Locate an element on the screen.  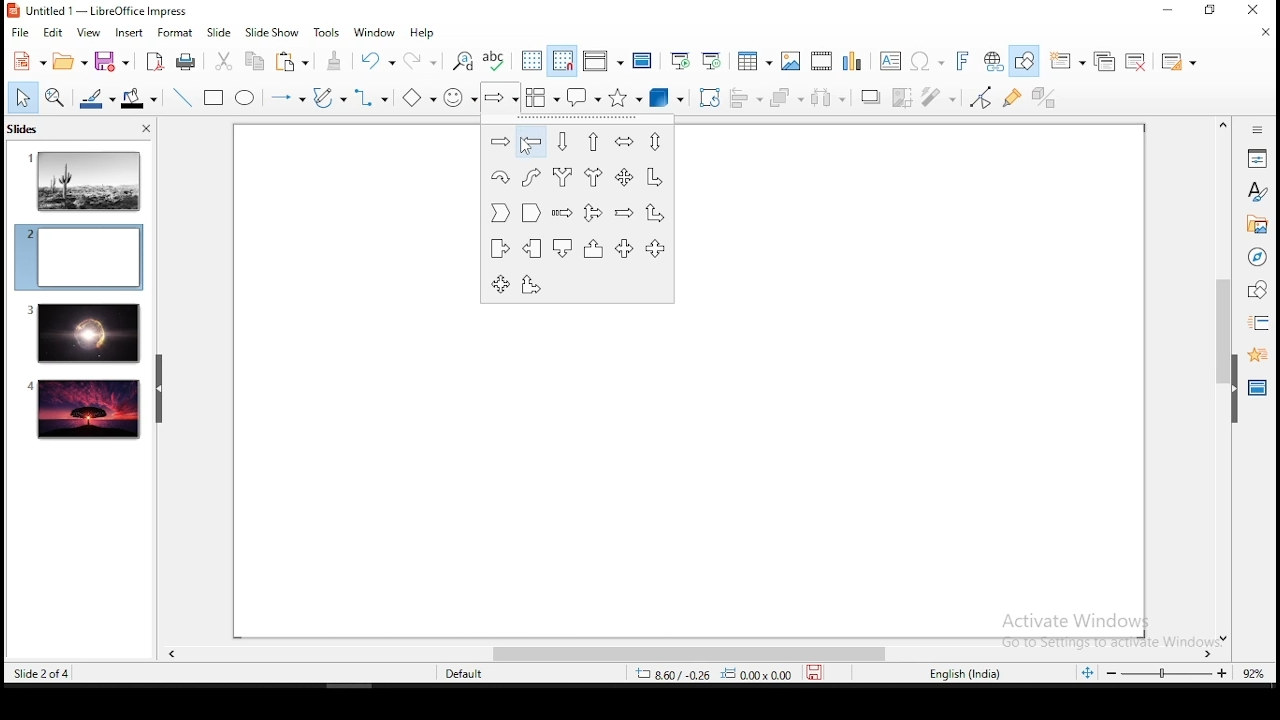
s shaped arrow is located at coordinates (531, 177).